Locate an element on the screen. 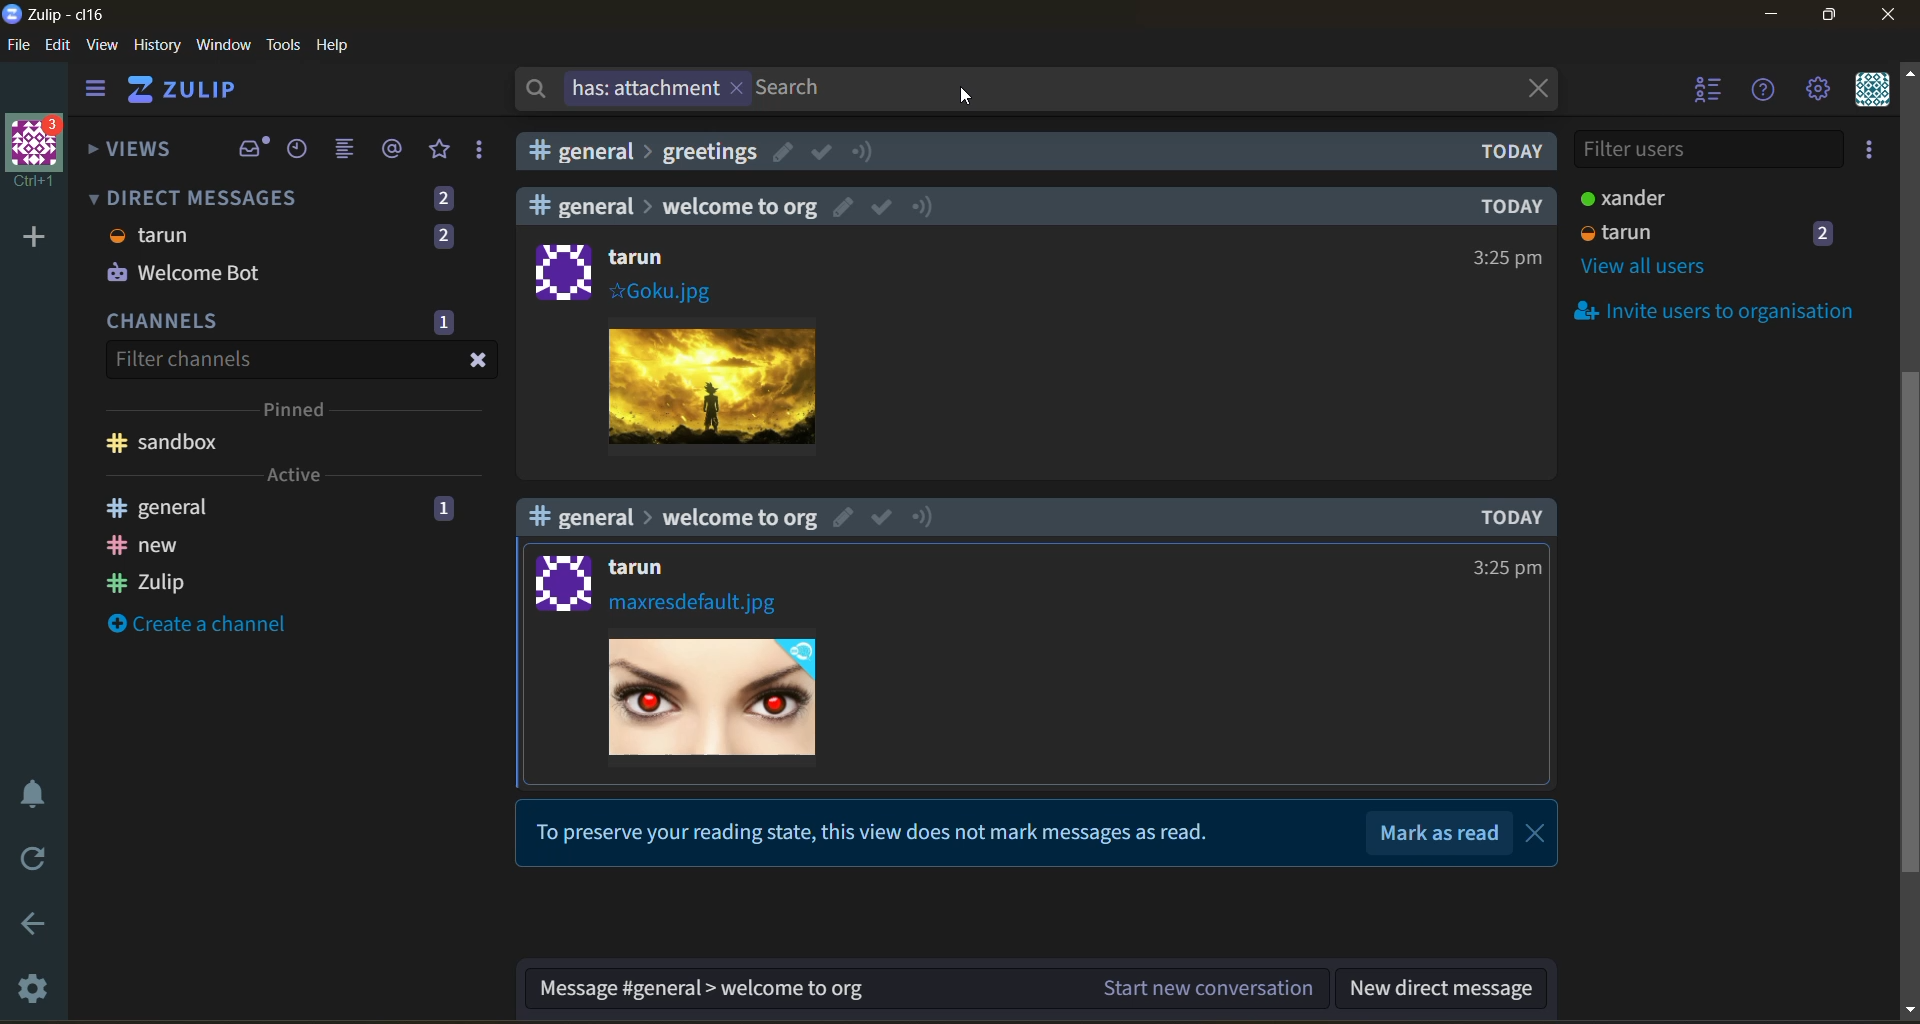 The width and height of the screenshot is (1920, 1024). ZULIP is located at coordinates (185, 89).